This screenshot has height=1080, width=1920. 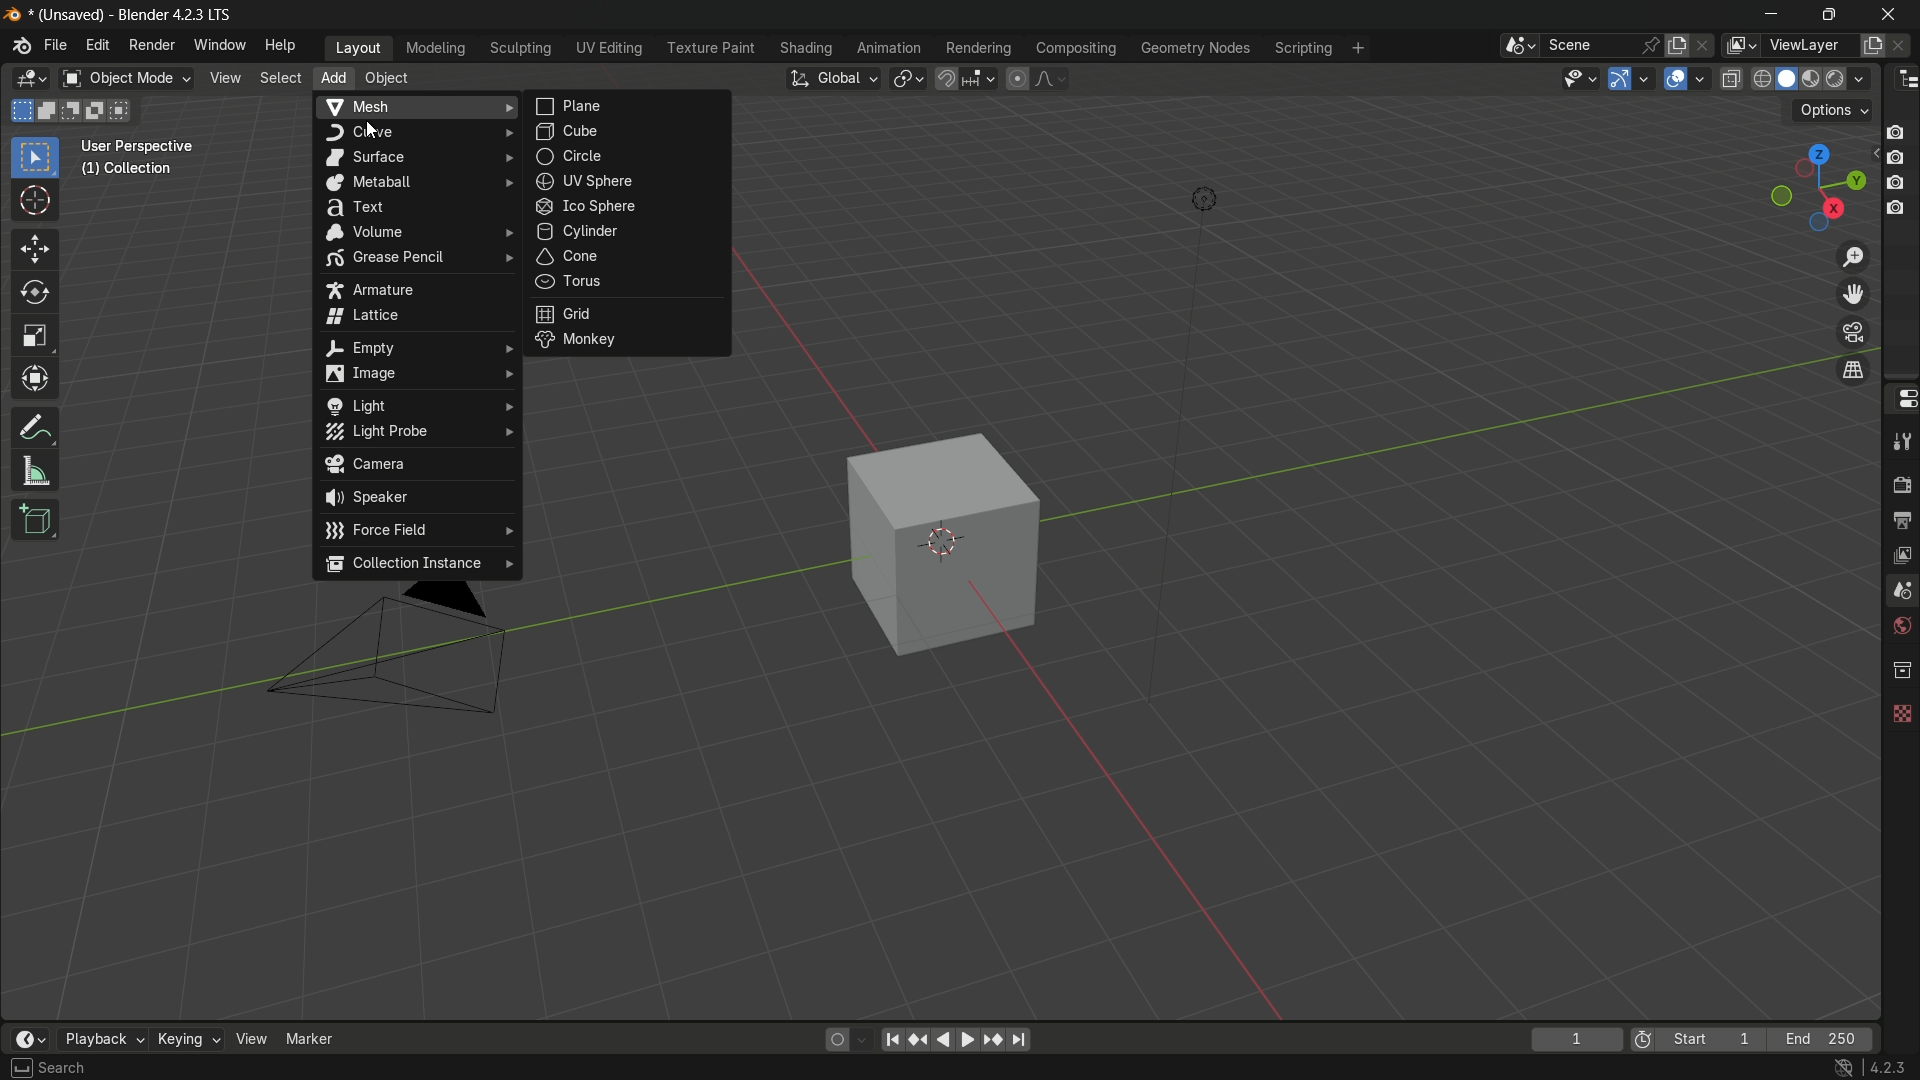 What do you see at coordinates (844, 1038) in the screenshot?
I see `auto keying` at bounding box center [844, 1038].